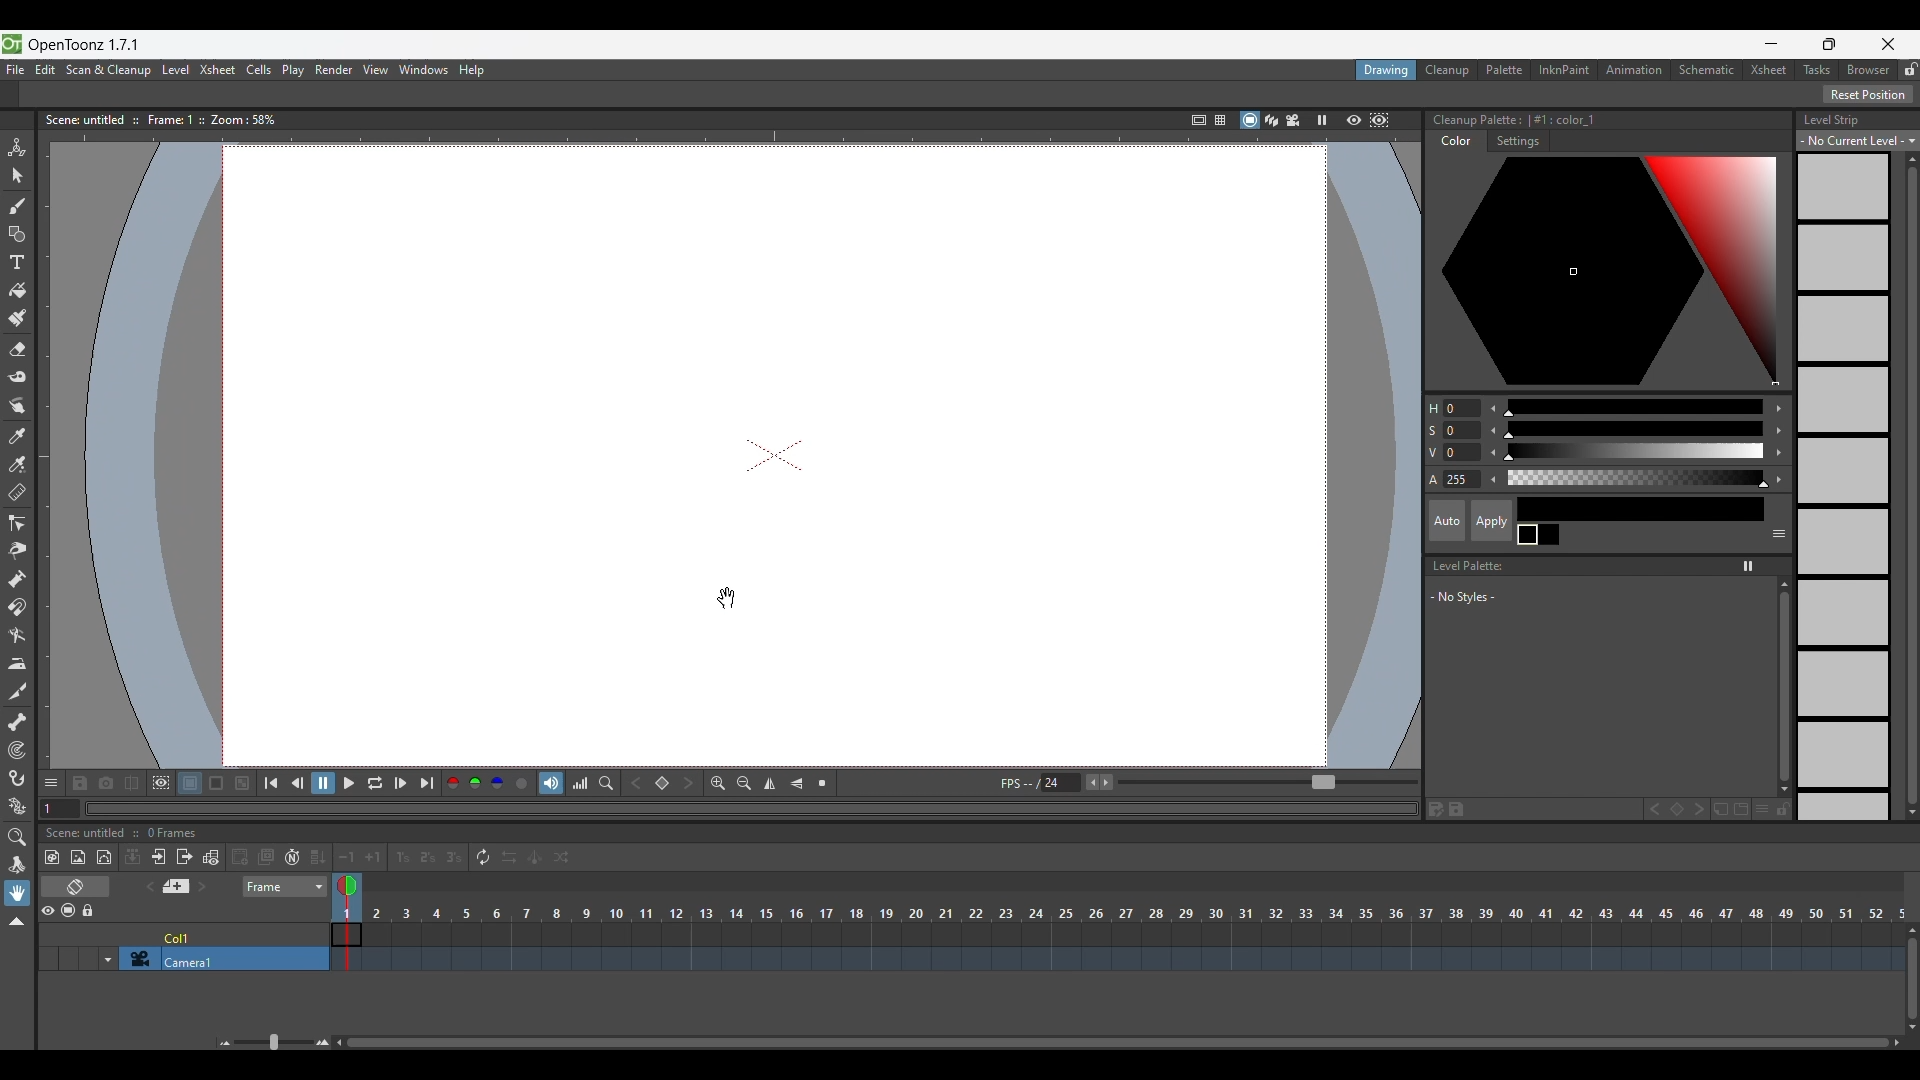 This screenshot has width=1920, height=1080. I want to click on Increase step, so click(373, 857).